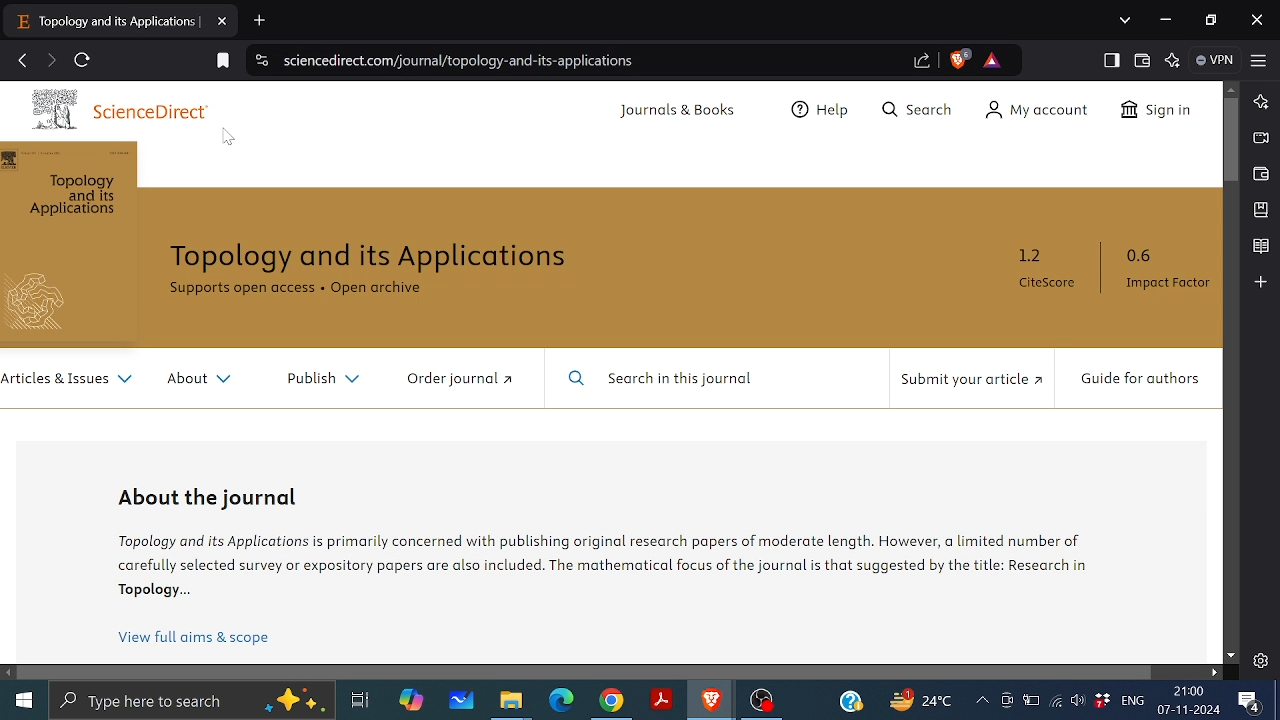 The height and width of the screenshot is (720, 1280). I want to click on Order journal , so click(452, 382).